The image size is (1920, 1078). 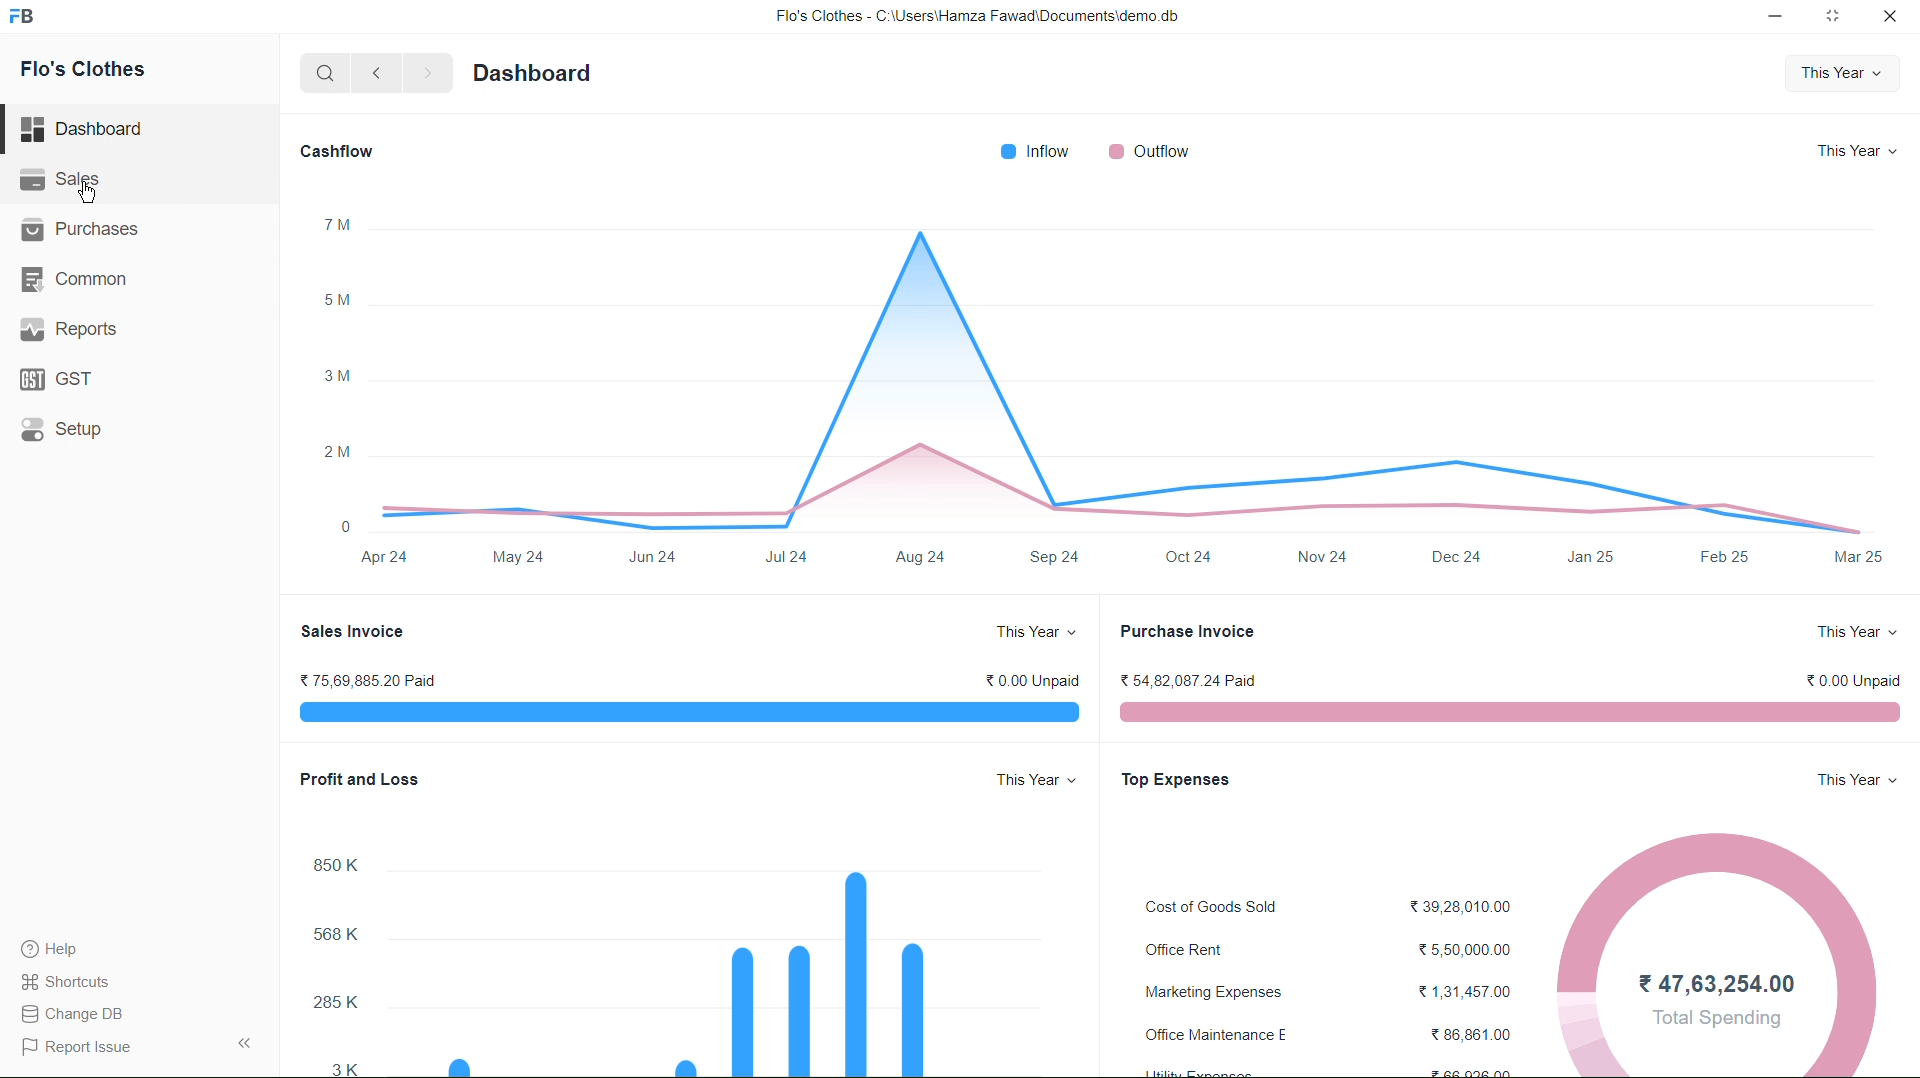 I want to click on Shortcuts, so click(x=78, y=981).